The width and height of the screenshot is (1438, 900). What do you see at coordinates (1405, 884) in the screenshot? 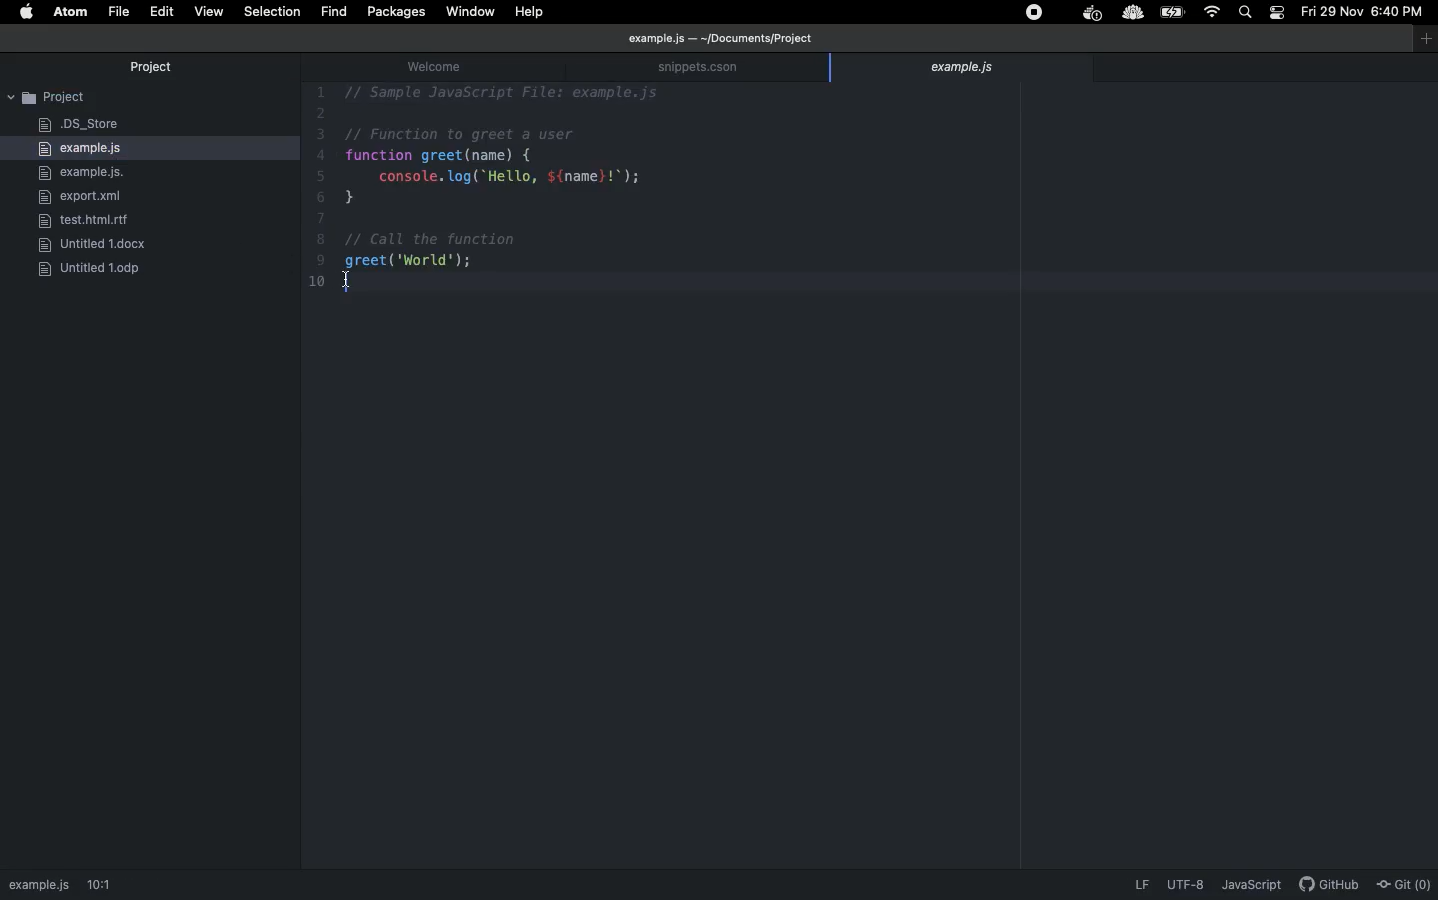
I see `Git` at bounding box center [1405, 884].